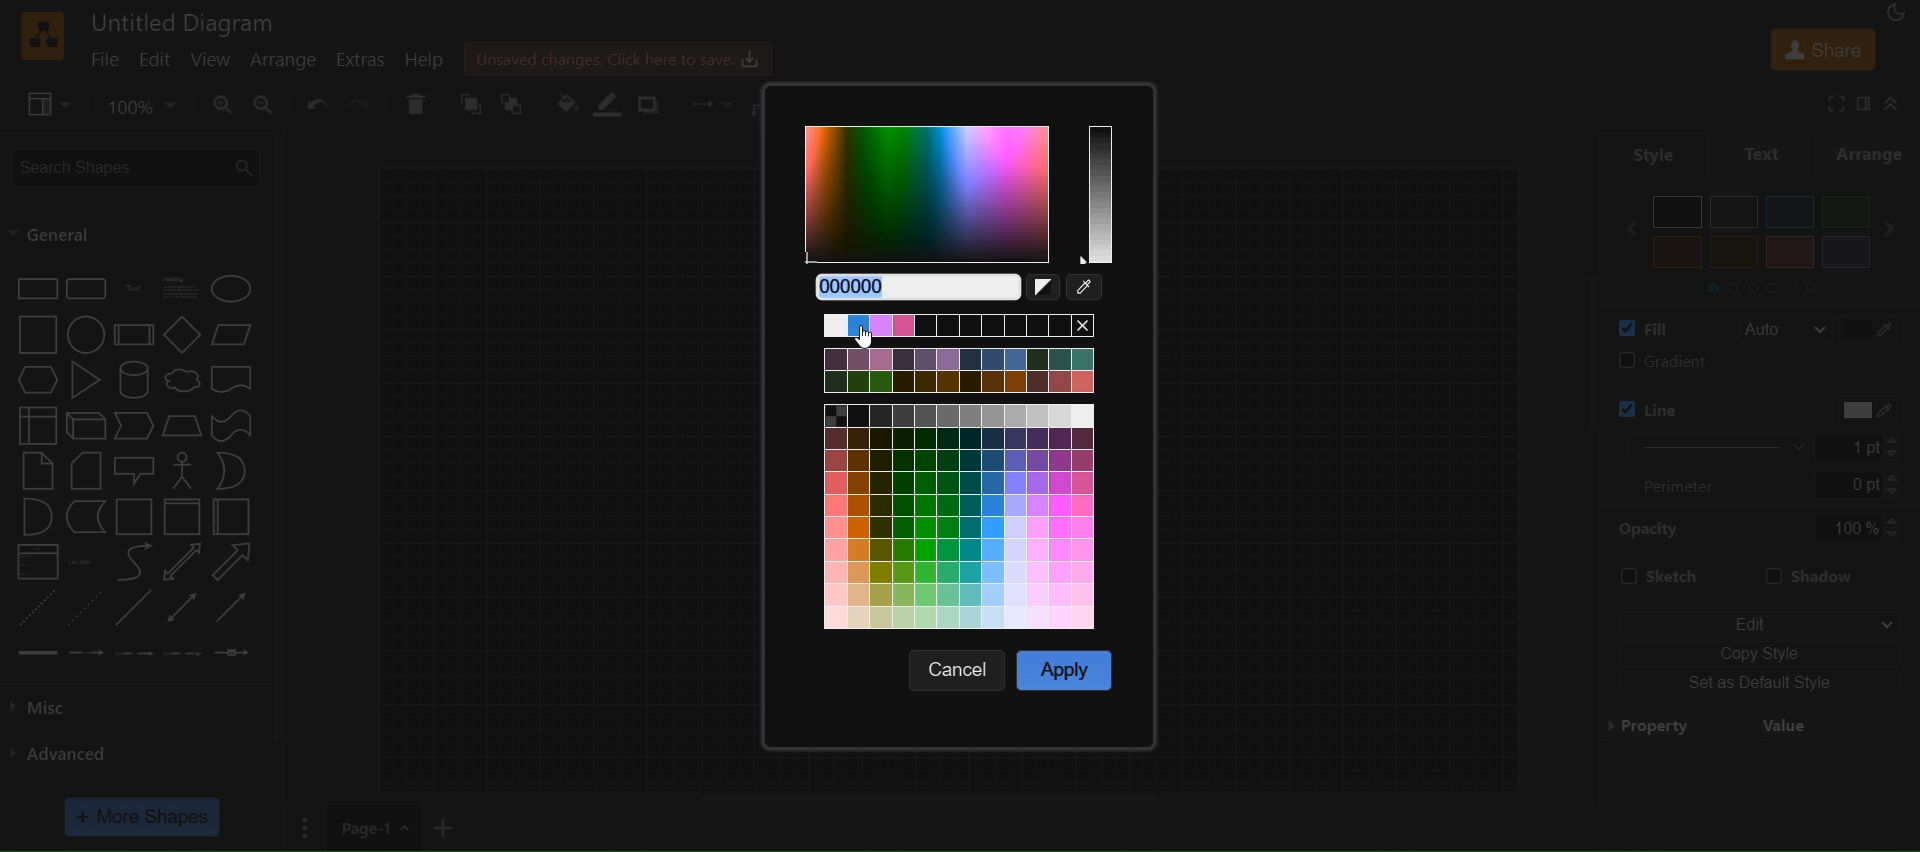 The height and width of the screenshot is (852, 1920). I want to click on rounded rectangle, so click(85, 289).